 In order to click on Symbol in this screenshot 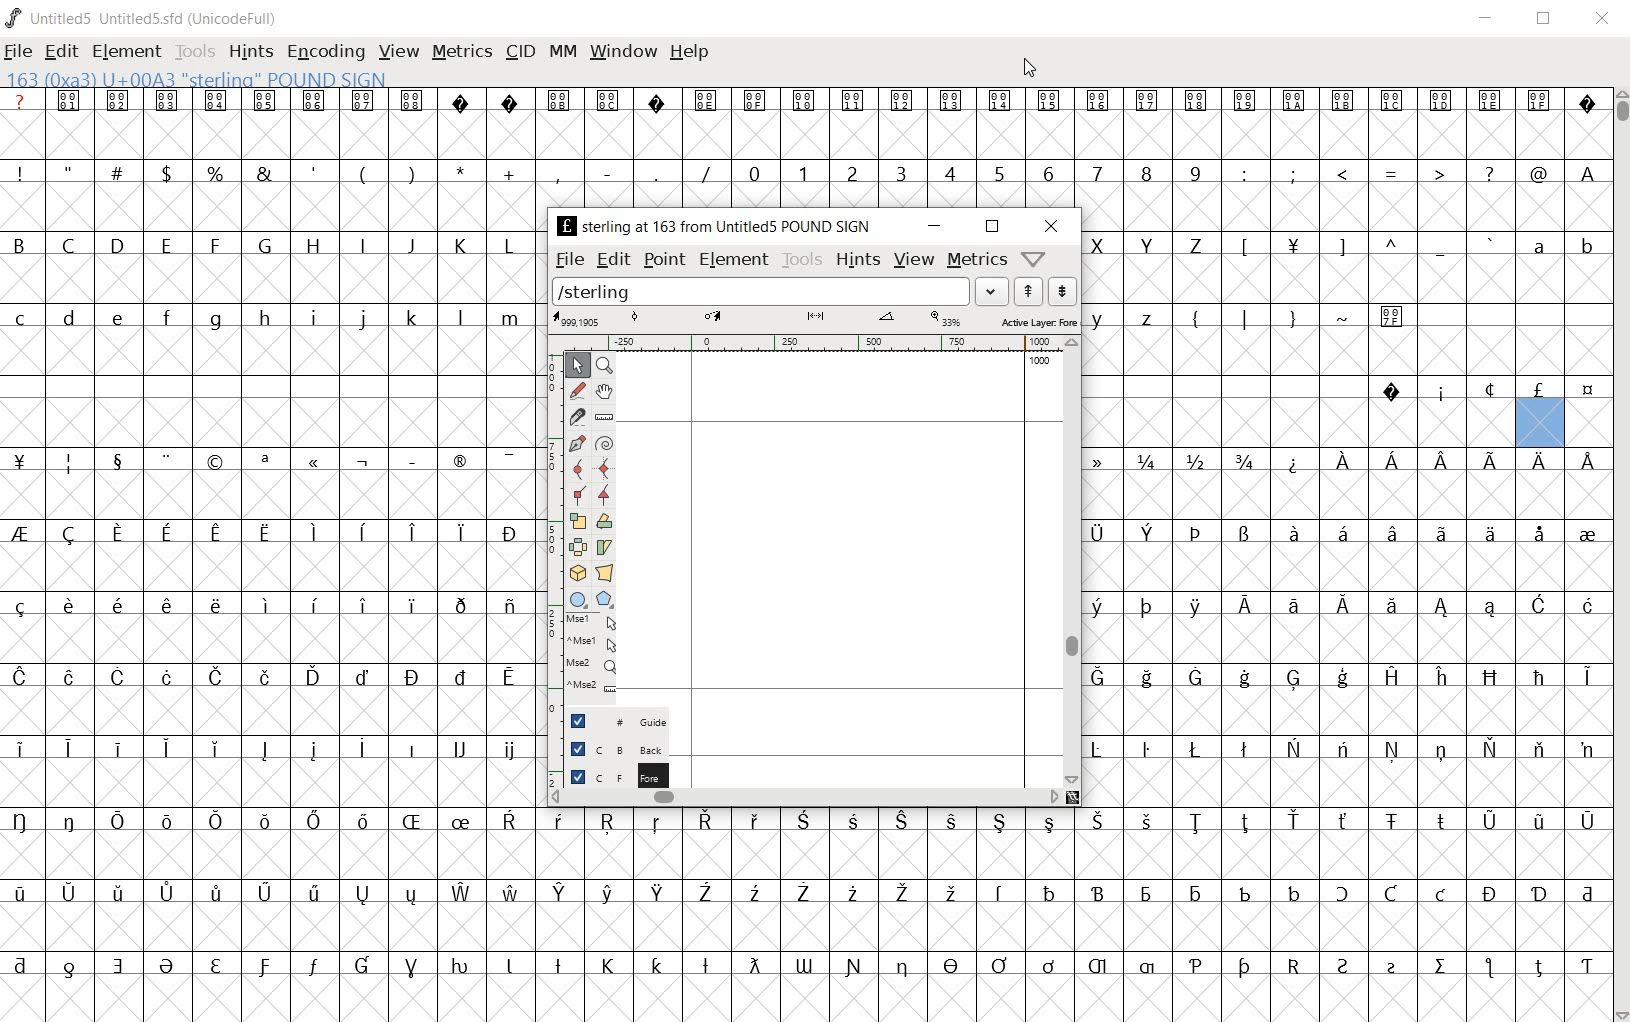, I will do `click(463, 101)`.